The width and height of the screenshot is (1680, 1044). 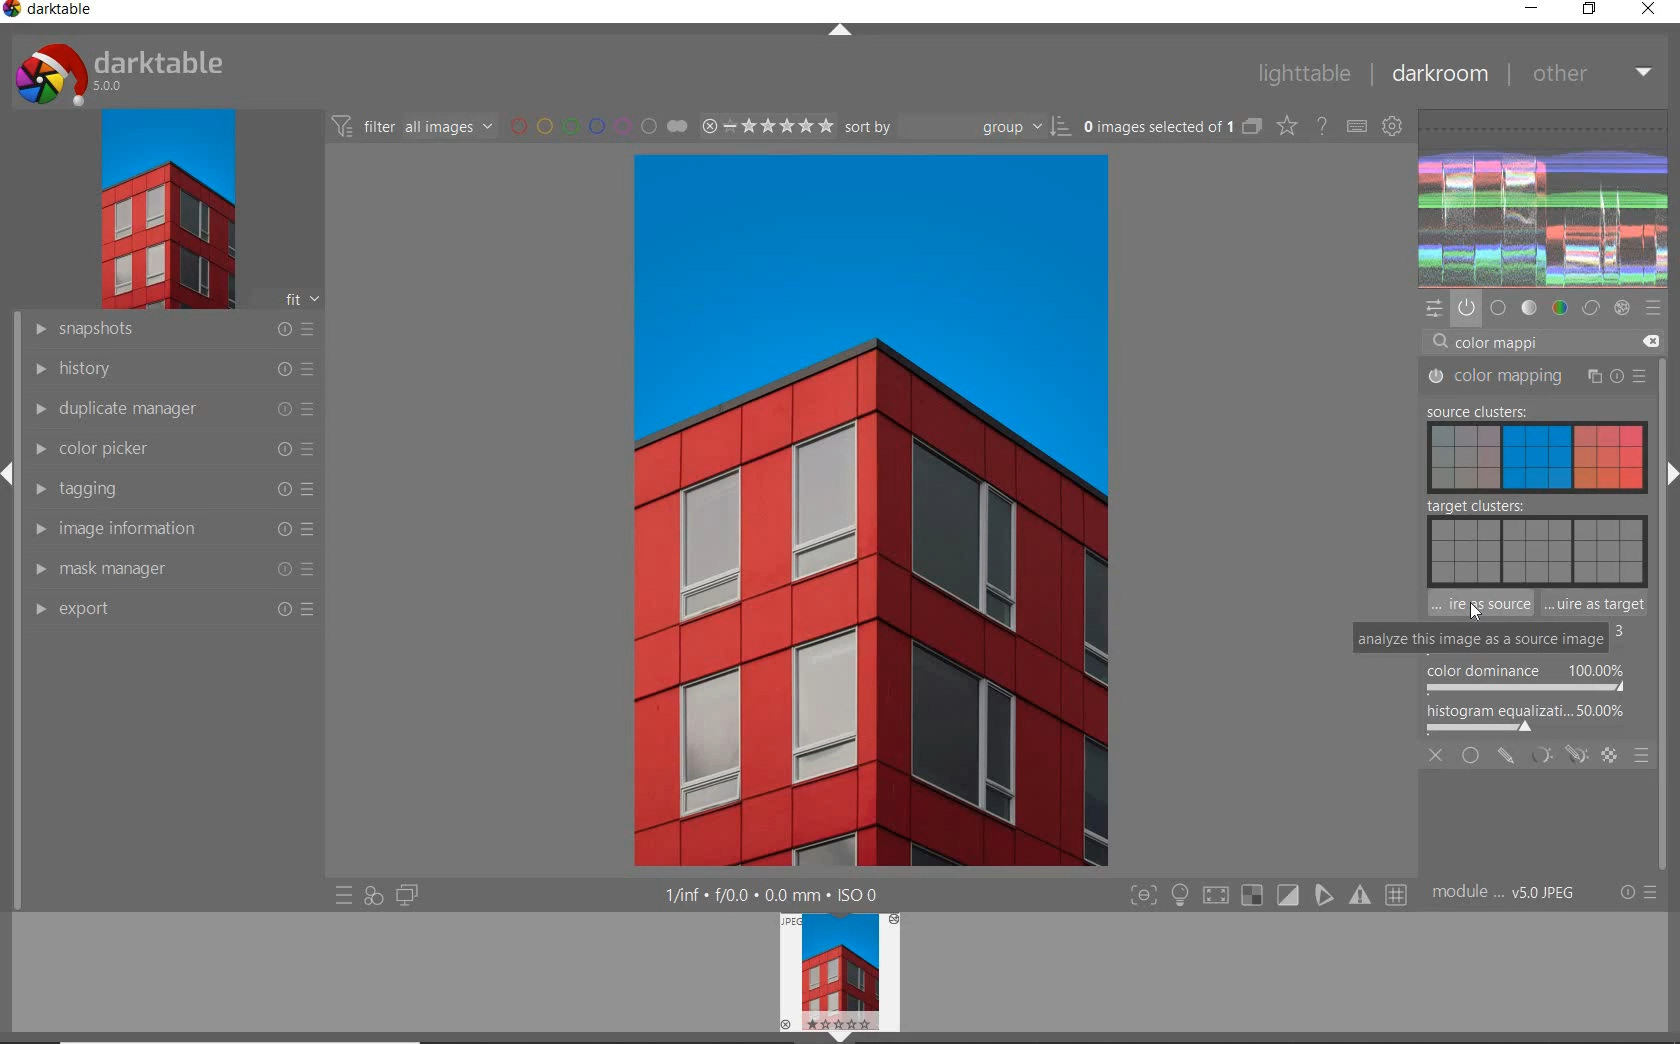 What do you see at coordinates (1526, 679) in the screenshot?
I see `COLOR DOMINANCE` at bounding box center [1526, 679].